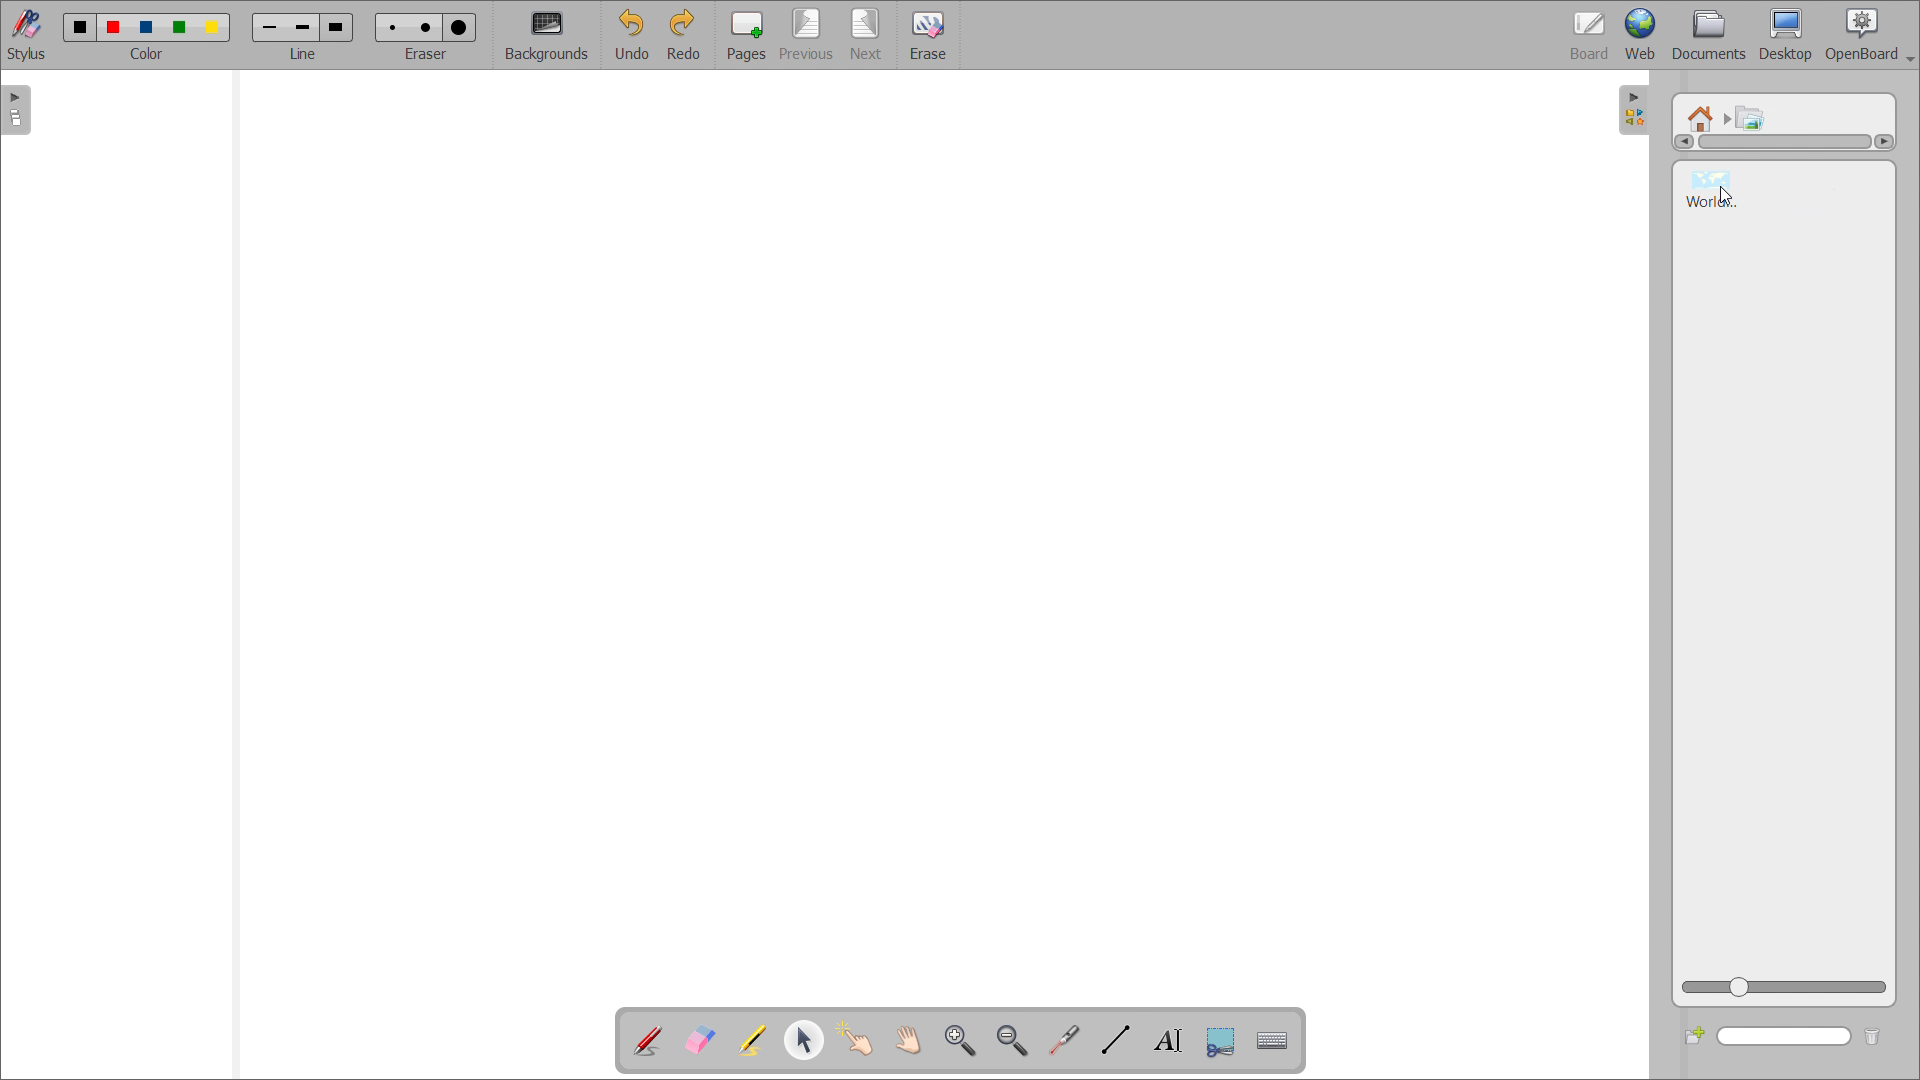 The height and width of the screenshot is (1080, 1920). What do you see at coordinates (147, 36) in the screenshot?
I see `select color` at bounding box center [147, 36].